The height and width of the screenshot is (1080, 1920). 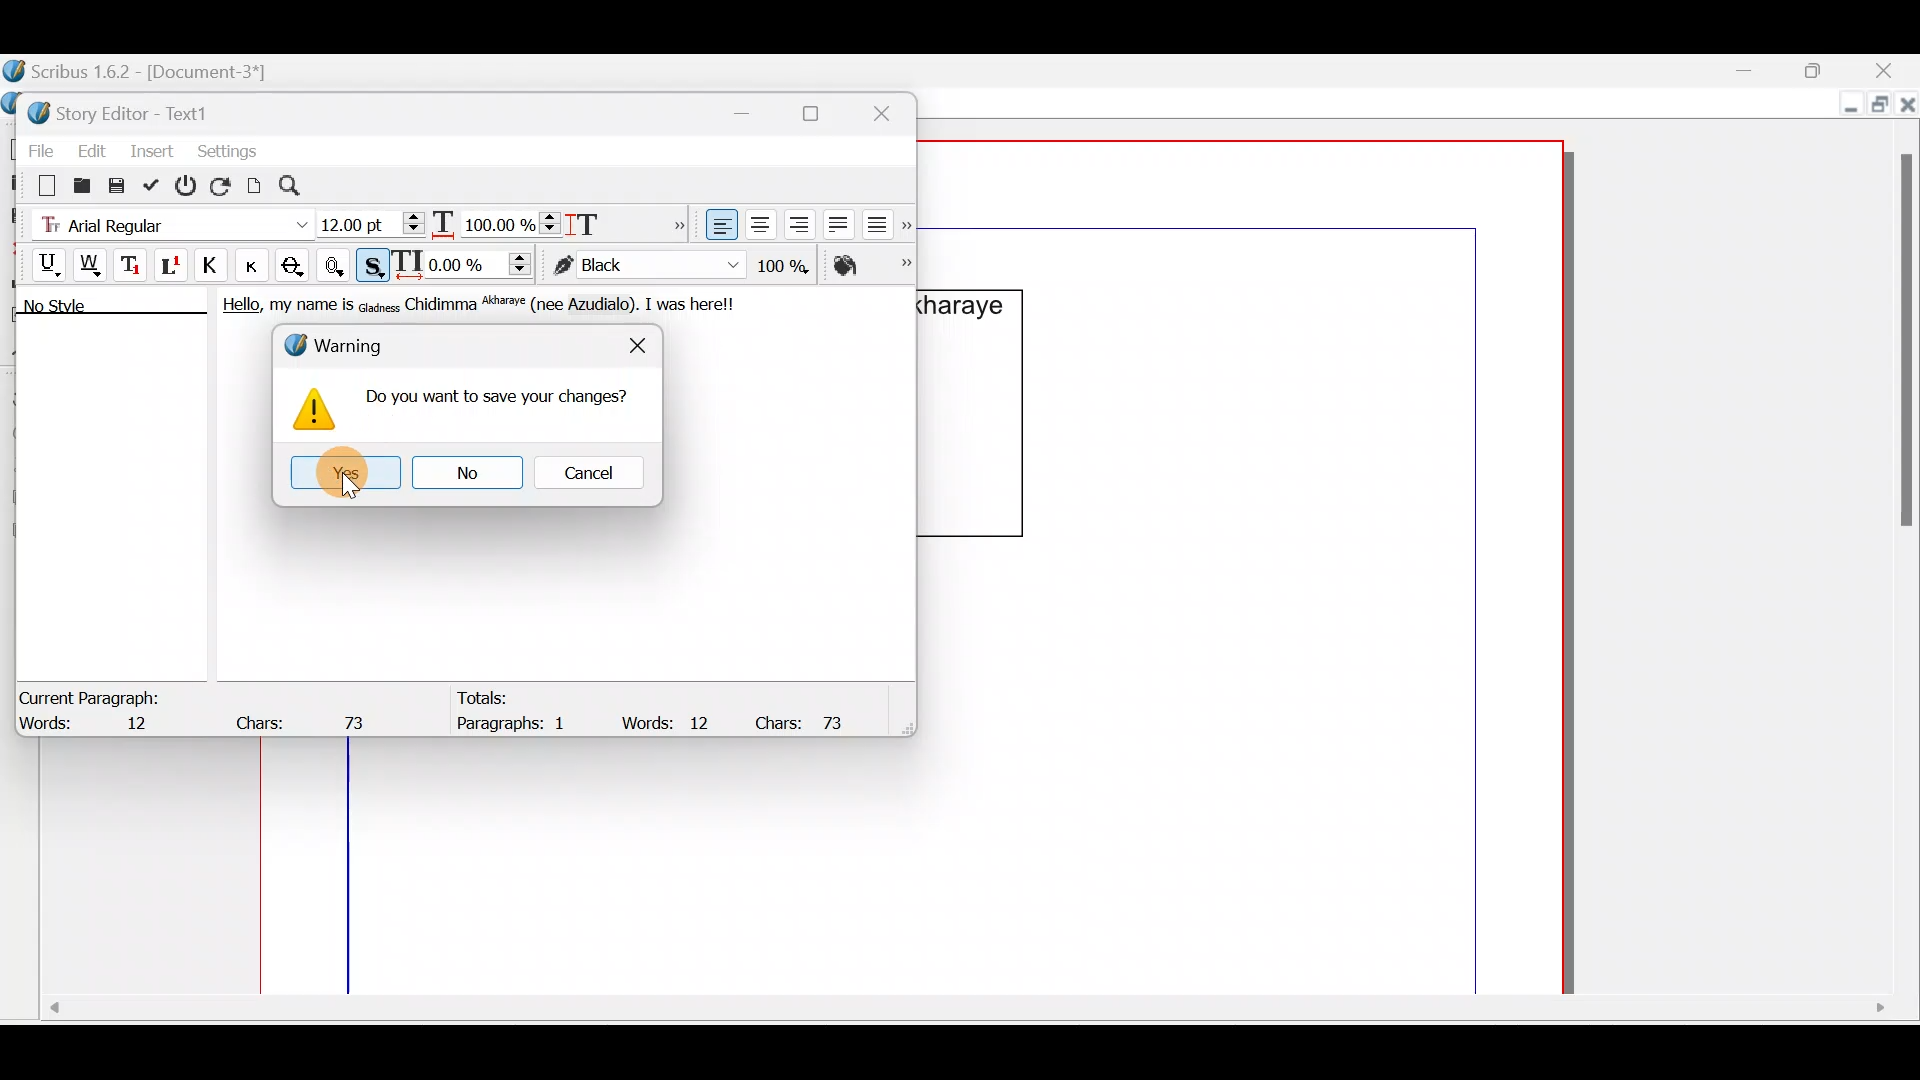 I want to click on Strike out, so click(x=298, y=266).